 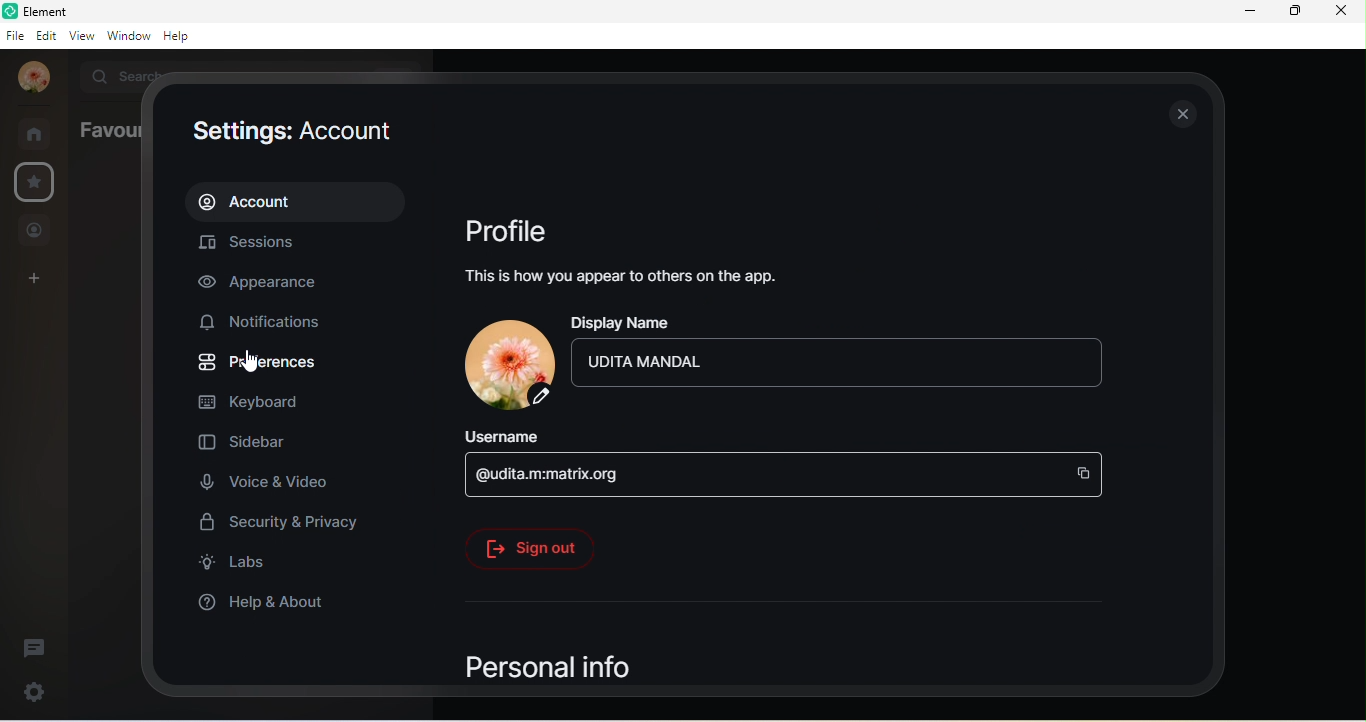 I want to click on sessions, so click(x=249, y=244).